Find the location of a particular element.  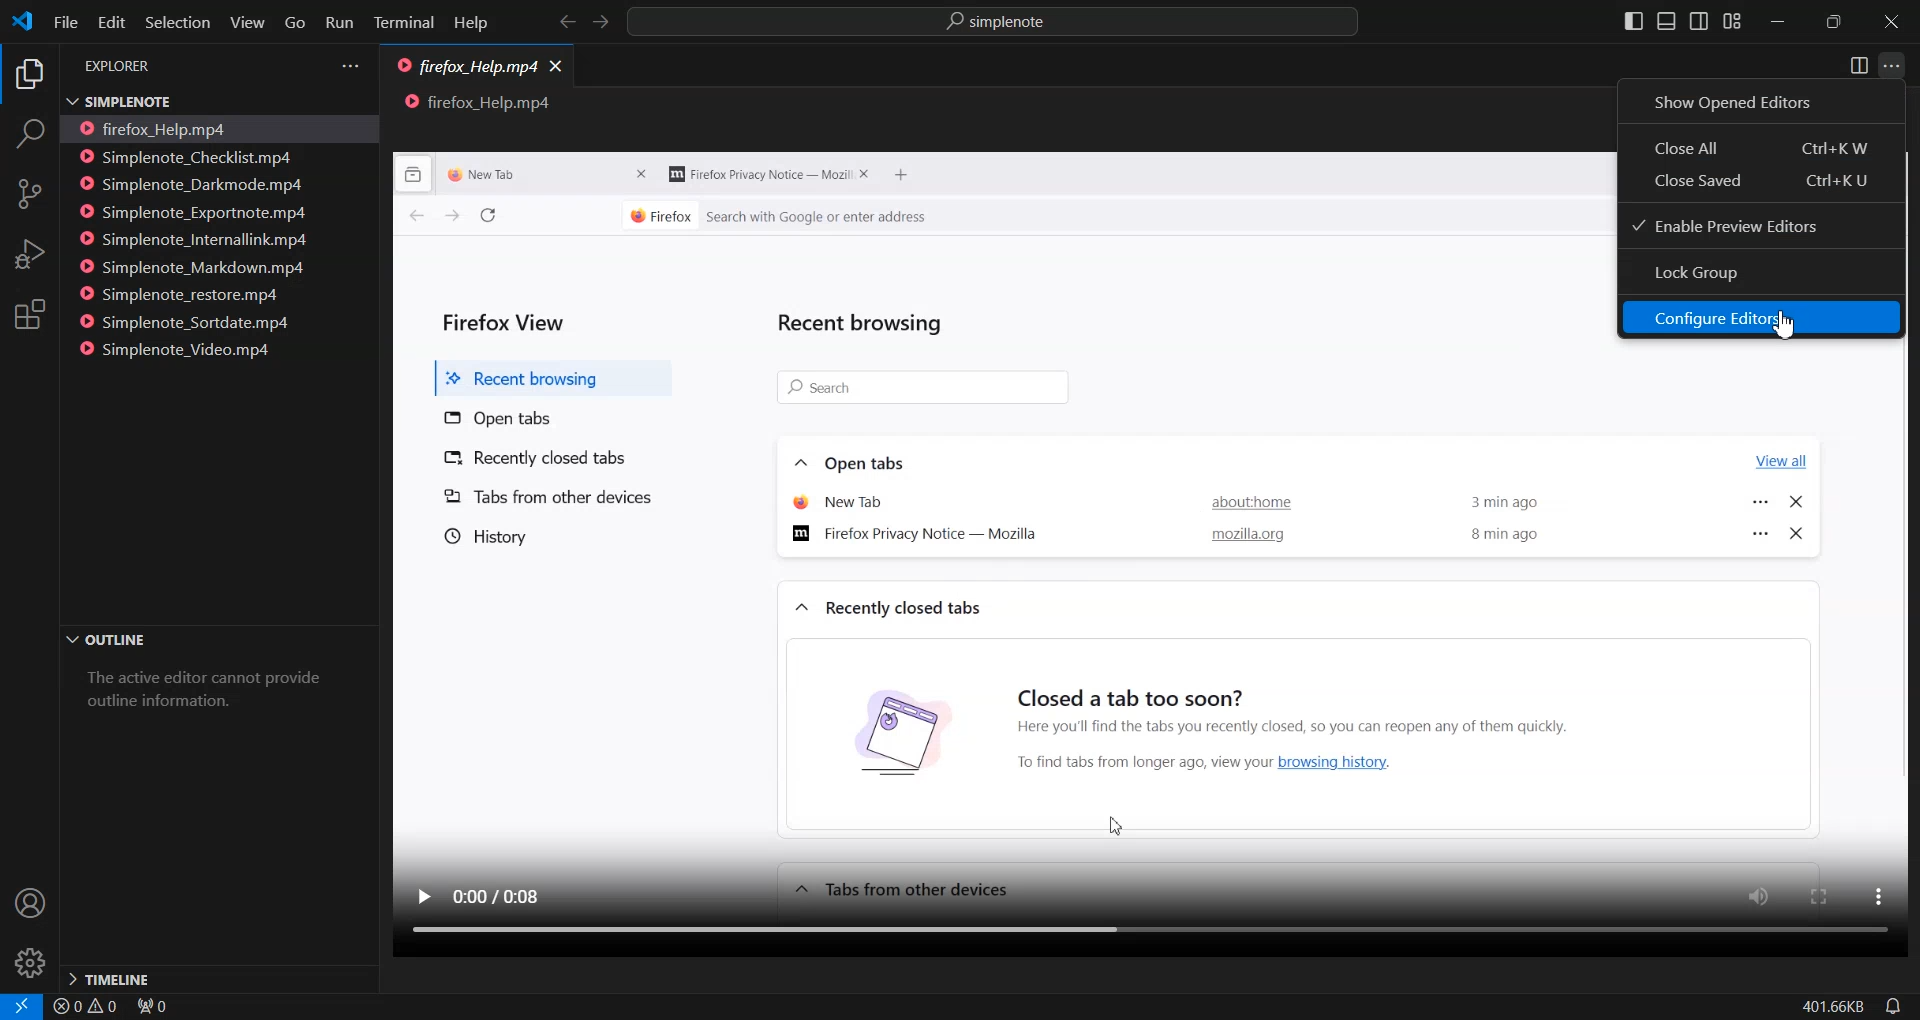

No notification is located at coordinates (1890, 1006).